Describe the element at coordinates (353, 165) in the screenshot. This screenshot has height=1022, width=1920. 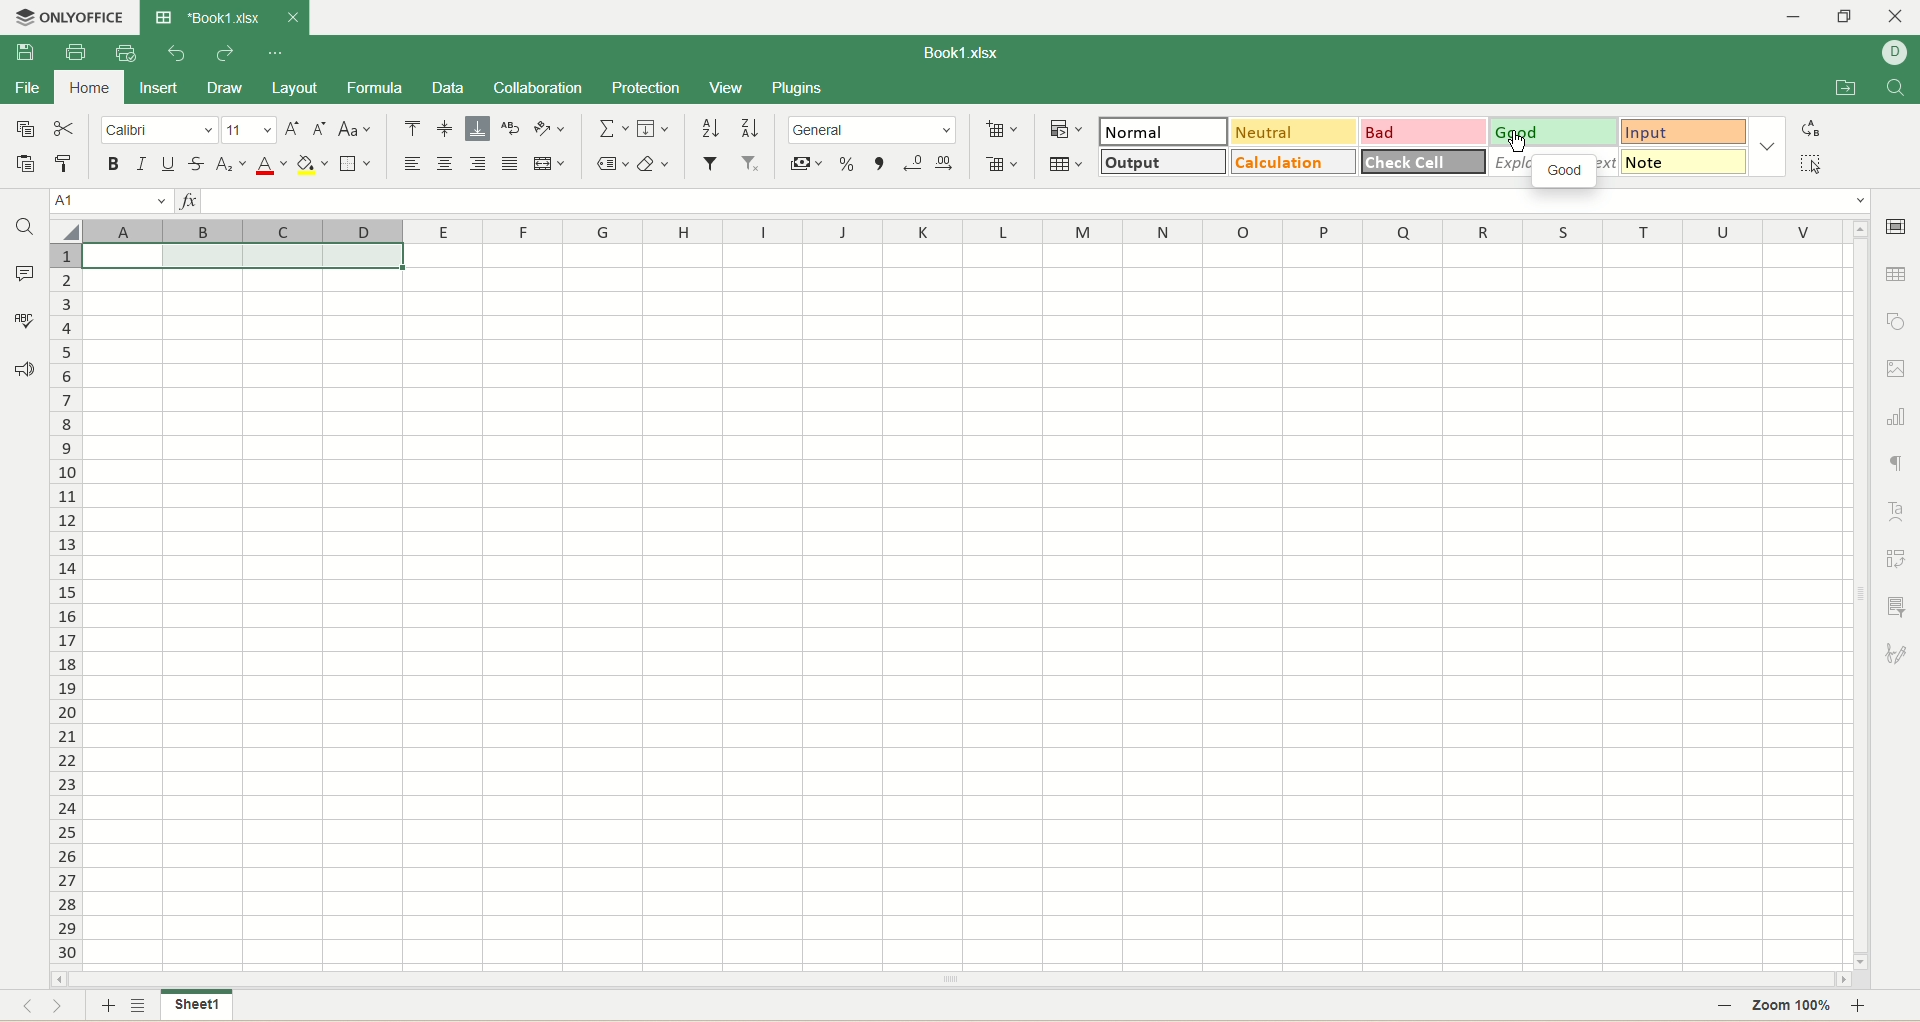
I see `border` at that location.